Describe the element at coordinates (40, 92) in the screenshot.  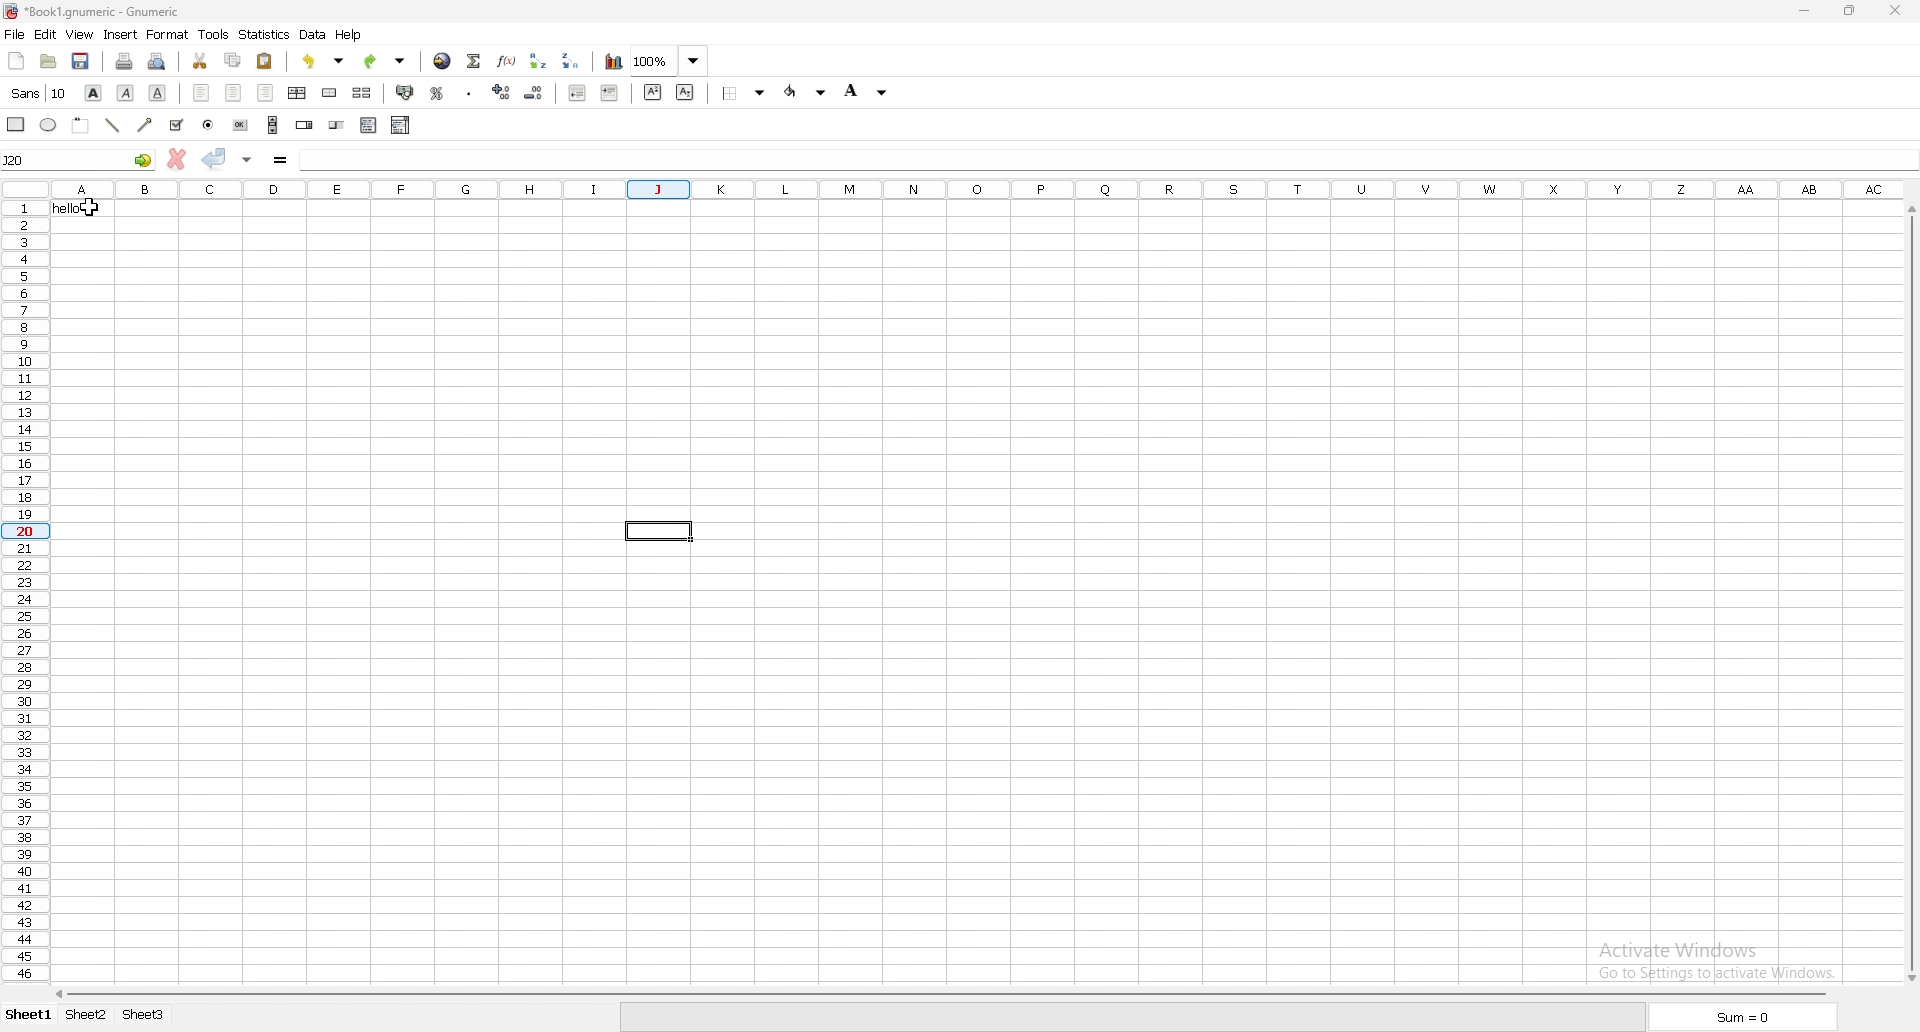
I see `font` at that location.